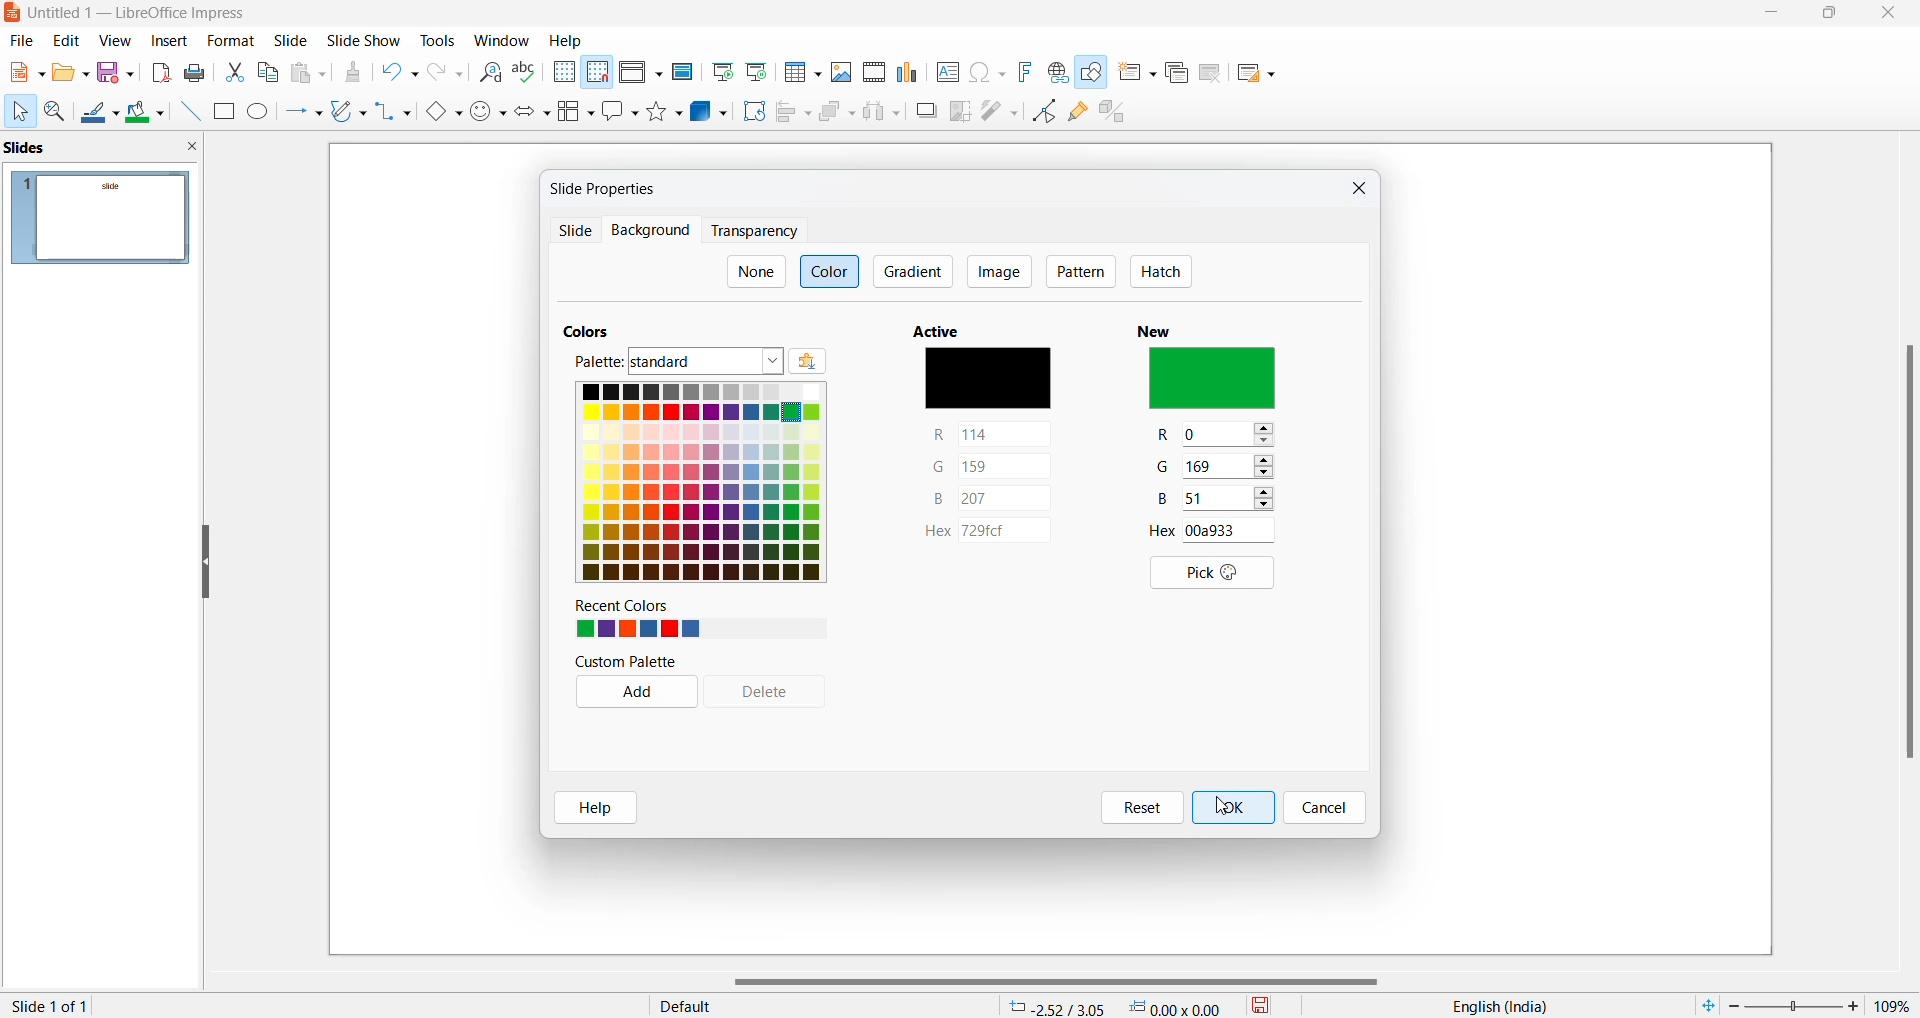 The width and height of the screenshot is (1920, 1018). What do you see at coordinates (991, 465) in the screenshot?
I see `green` at bounding box center [991, 465].